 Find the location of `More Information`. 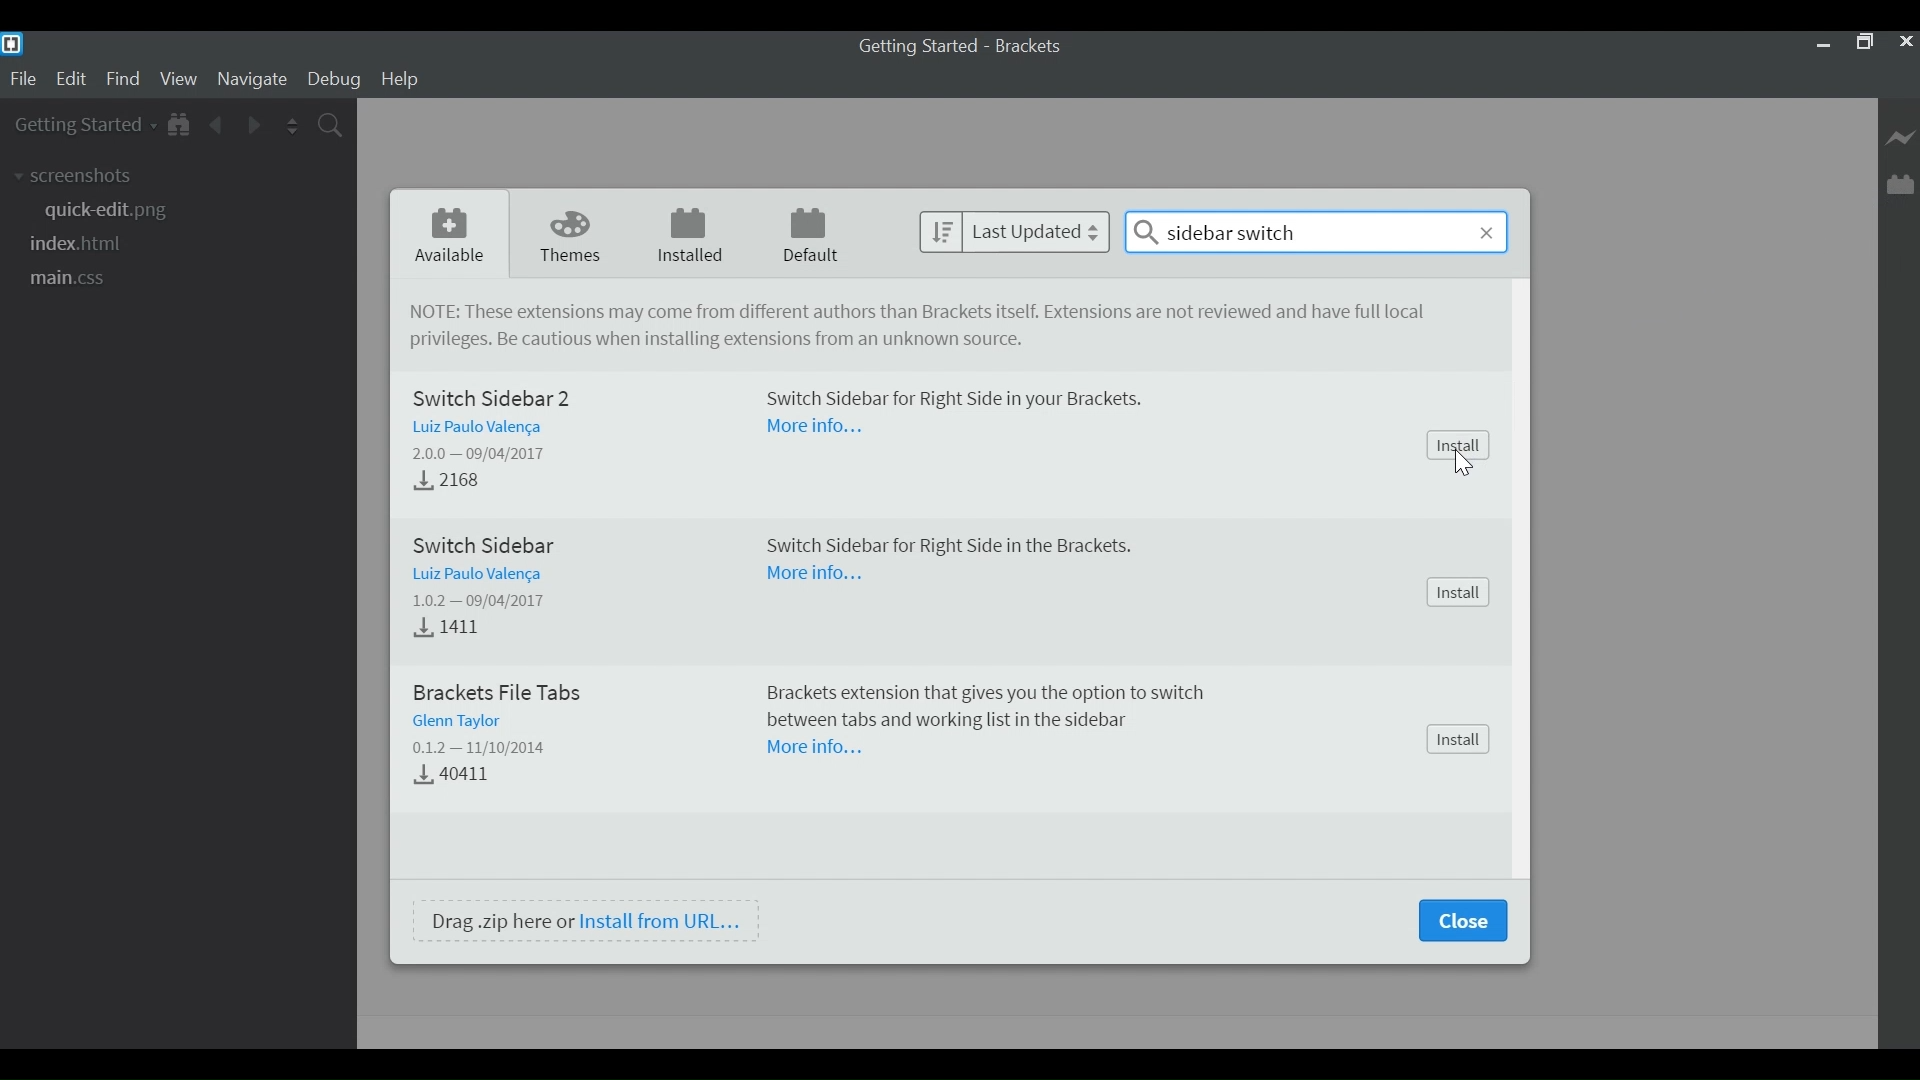

More Information is located at coordinates (818, 748).